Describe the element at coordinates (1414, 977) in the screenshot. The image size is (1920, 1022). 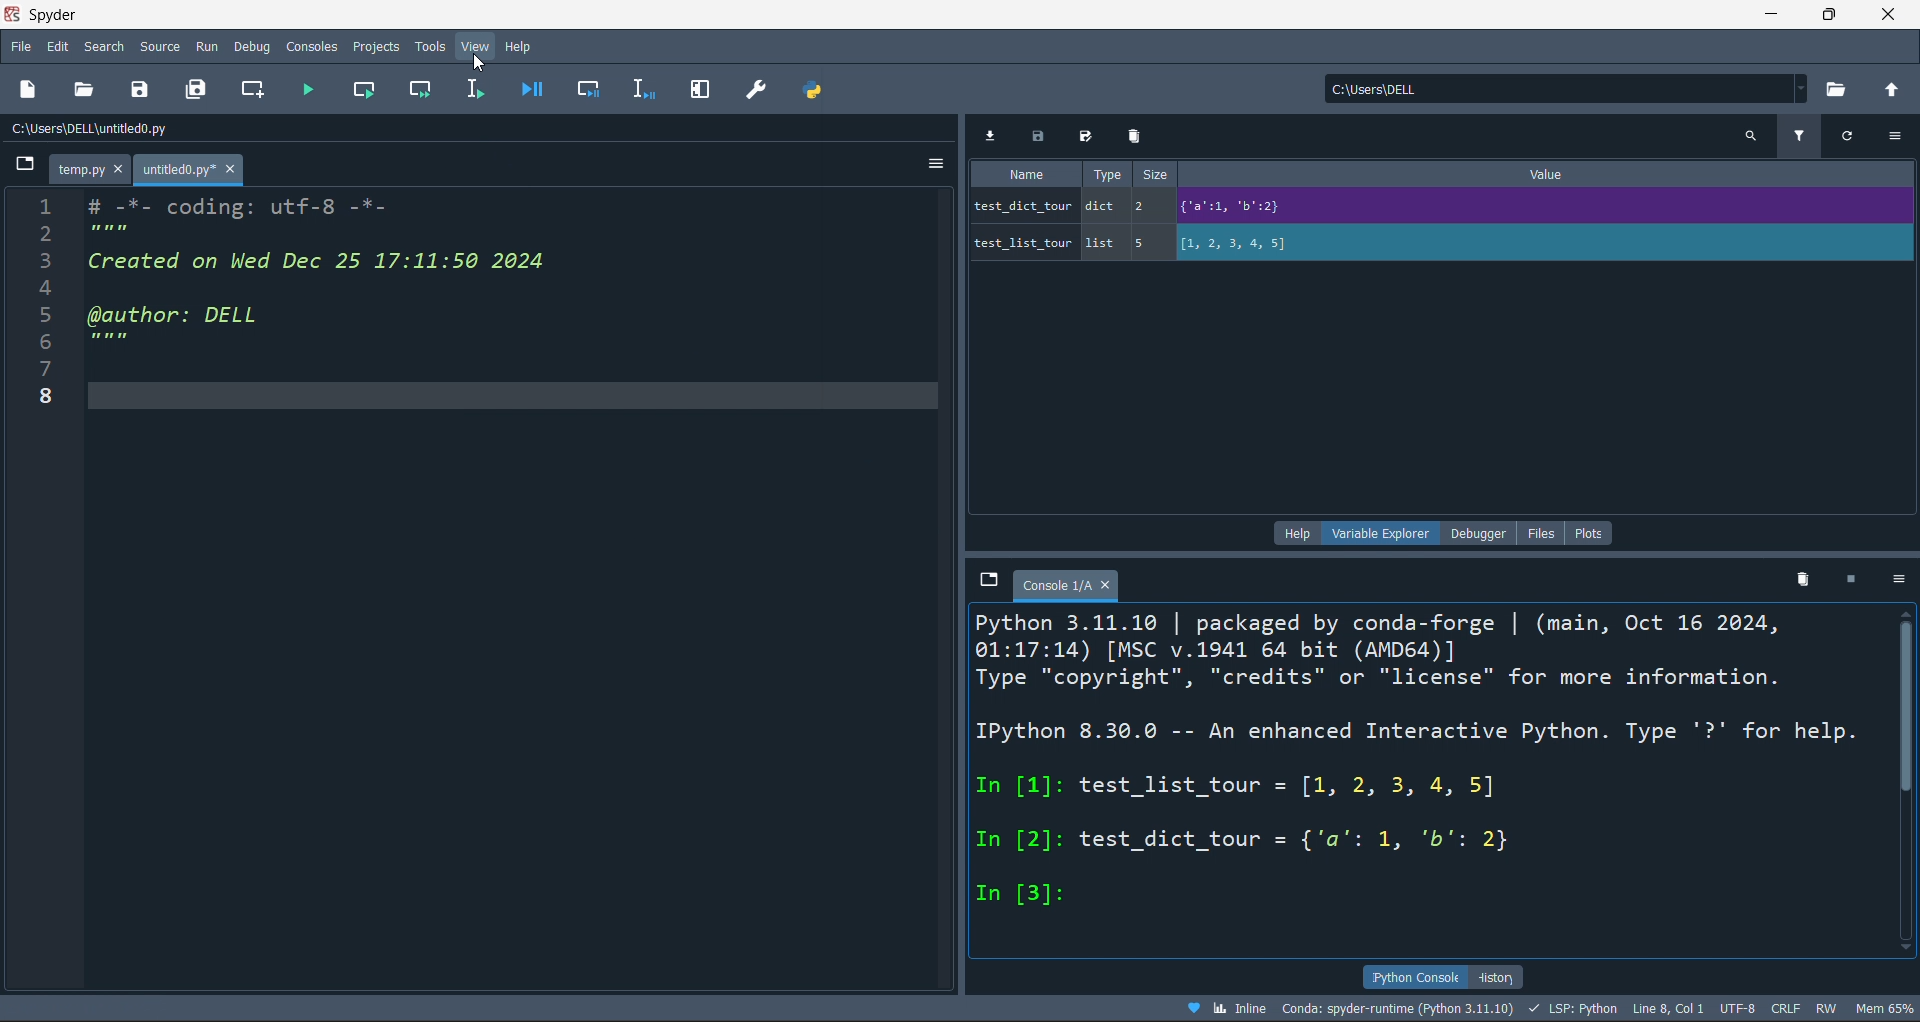
I see `ipython console` at that location.